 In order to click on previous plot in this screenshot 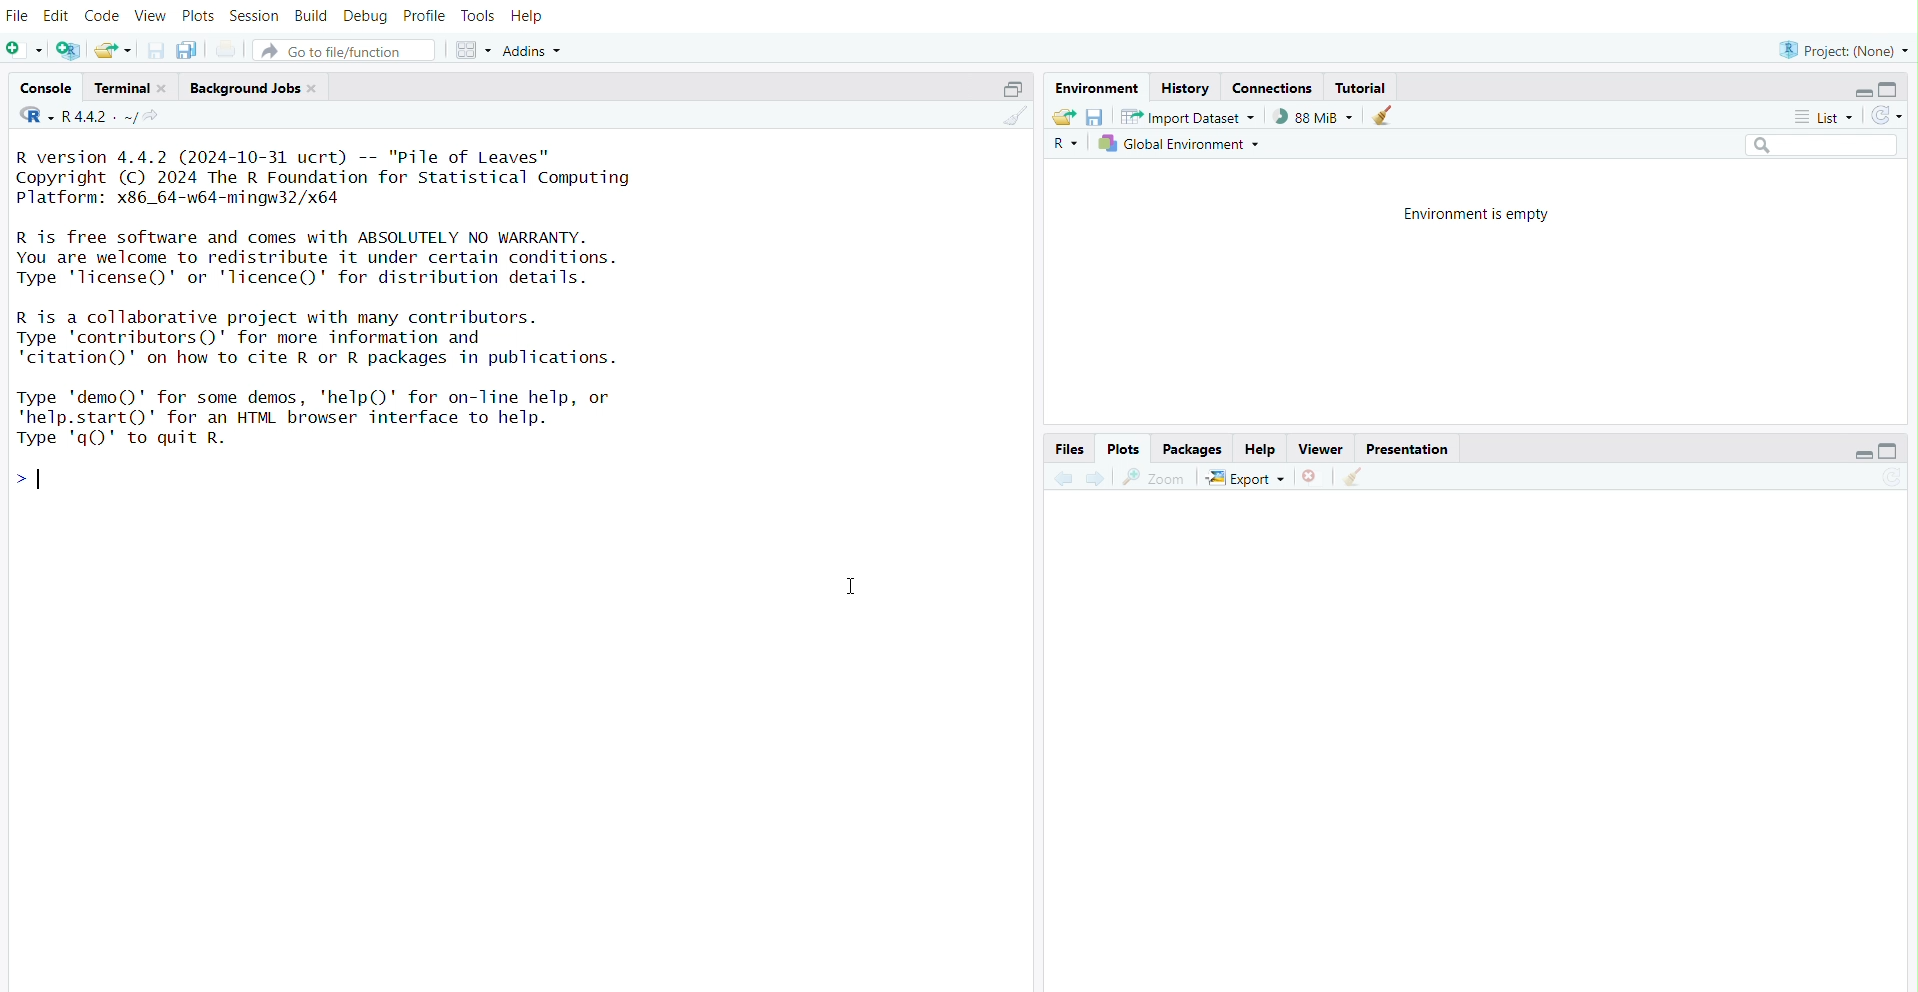, I will do `click(1057, 480)`.